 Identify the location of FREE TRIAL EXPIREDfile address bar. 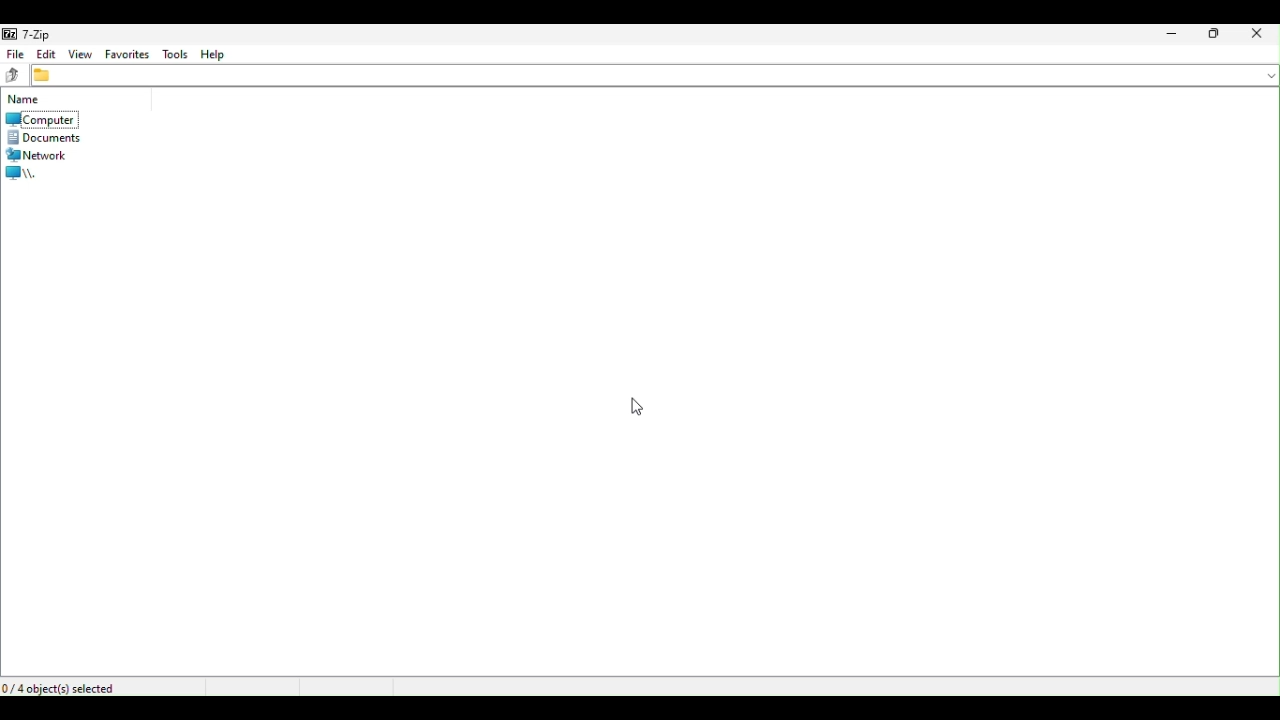
(654, 74).